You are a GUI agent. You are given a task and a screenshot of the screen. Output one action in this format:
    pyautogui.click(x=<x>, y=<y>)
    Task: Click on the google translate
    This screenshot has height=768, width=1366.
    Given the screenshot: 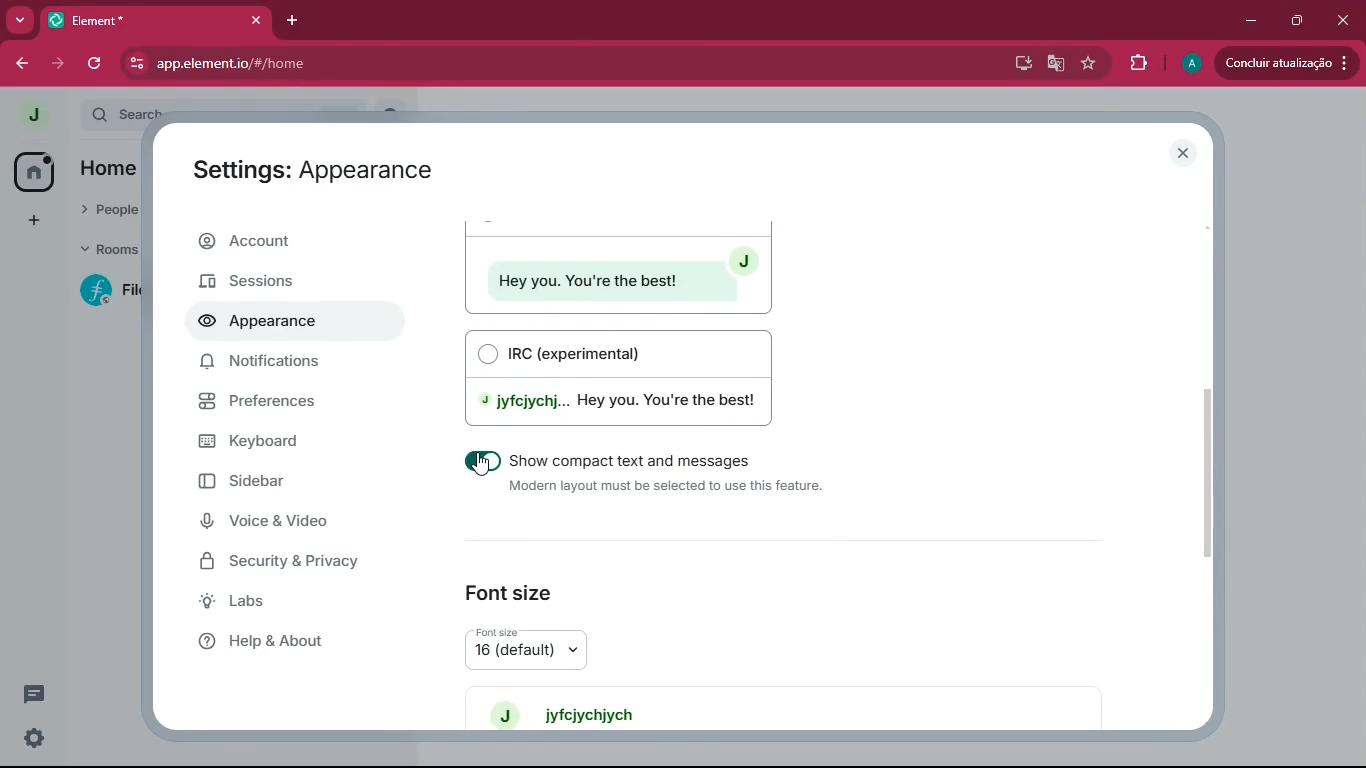 What is the action you would take?
    pyautogui.click(x=1054, y=62)
    